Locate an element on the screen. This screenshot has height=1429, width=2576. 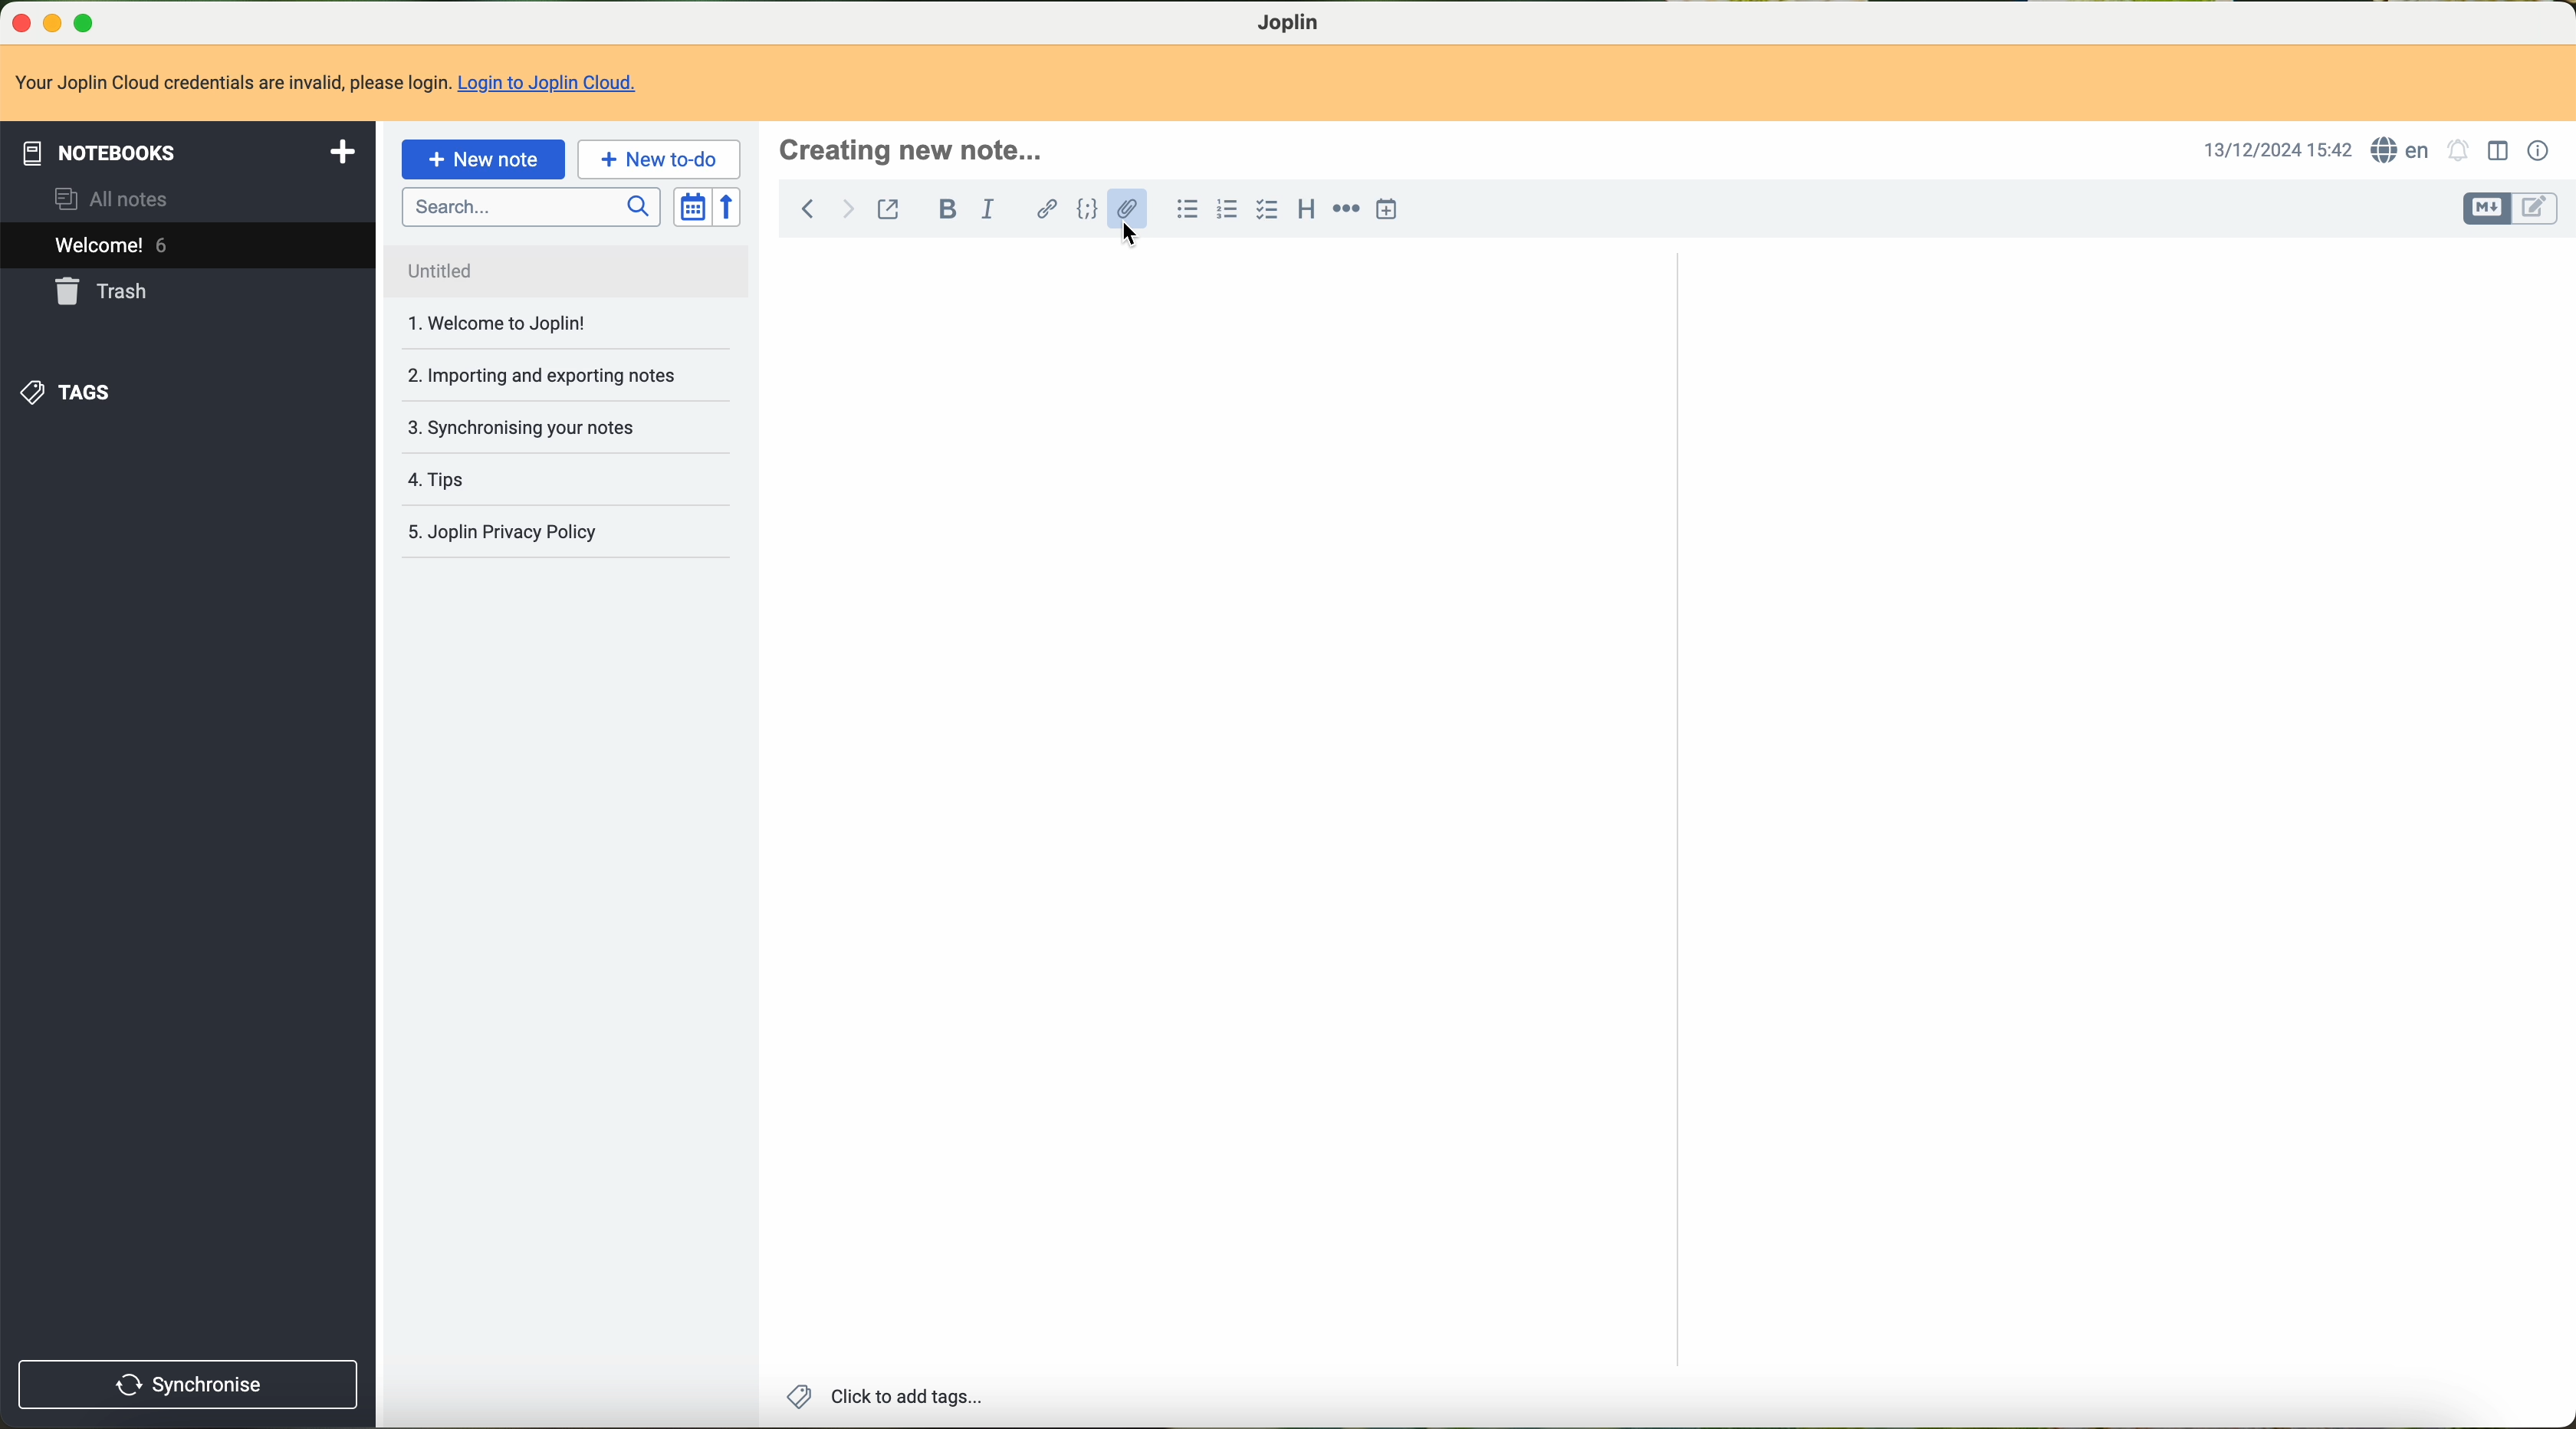
heading is located at coordinates (1307, 211).